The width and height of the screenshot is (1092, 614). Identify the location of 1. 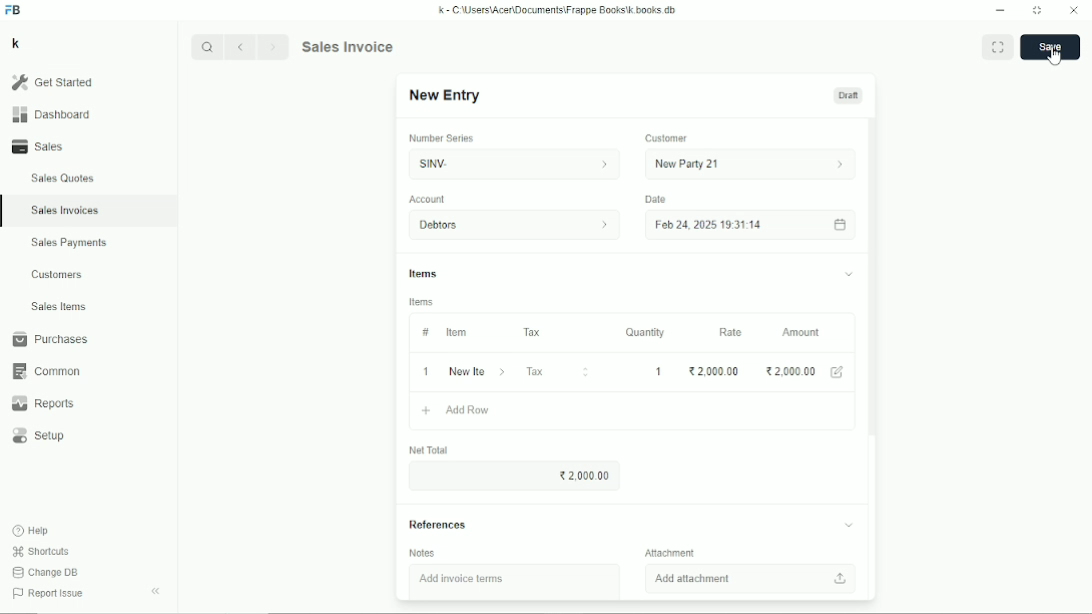
(661, 371).